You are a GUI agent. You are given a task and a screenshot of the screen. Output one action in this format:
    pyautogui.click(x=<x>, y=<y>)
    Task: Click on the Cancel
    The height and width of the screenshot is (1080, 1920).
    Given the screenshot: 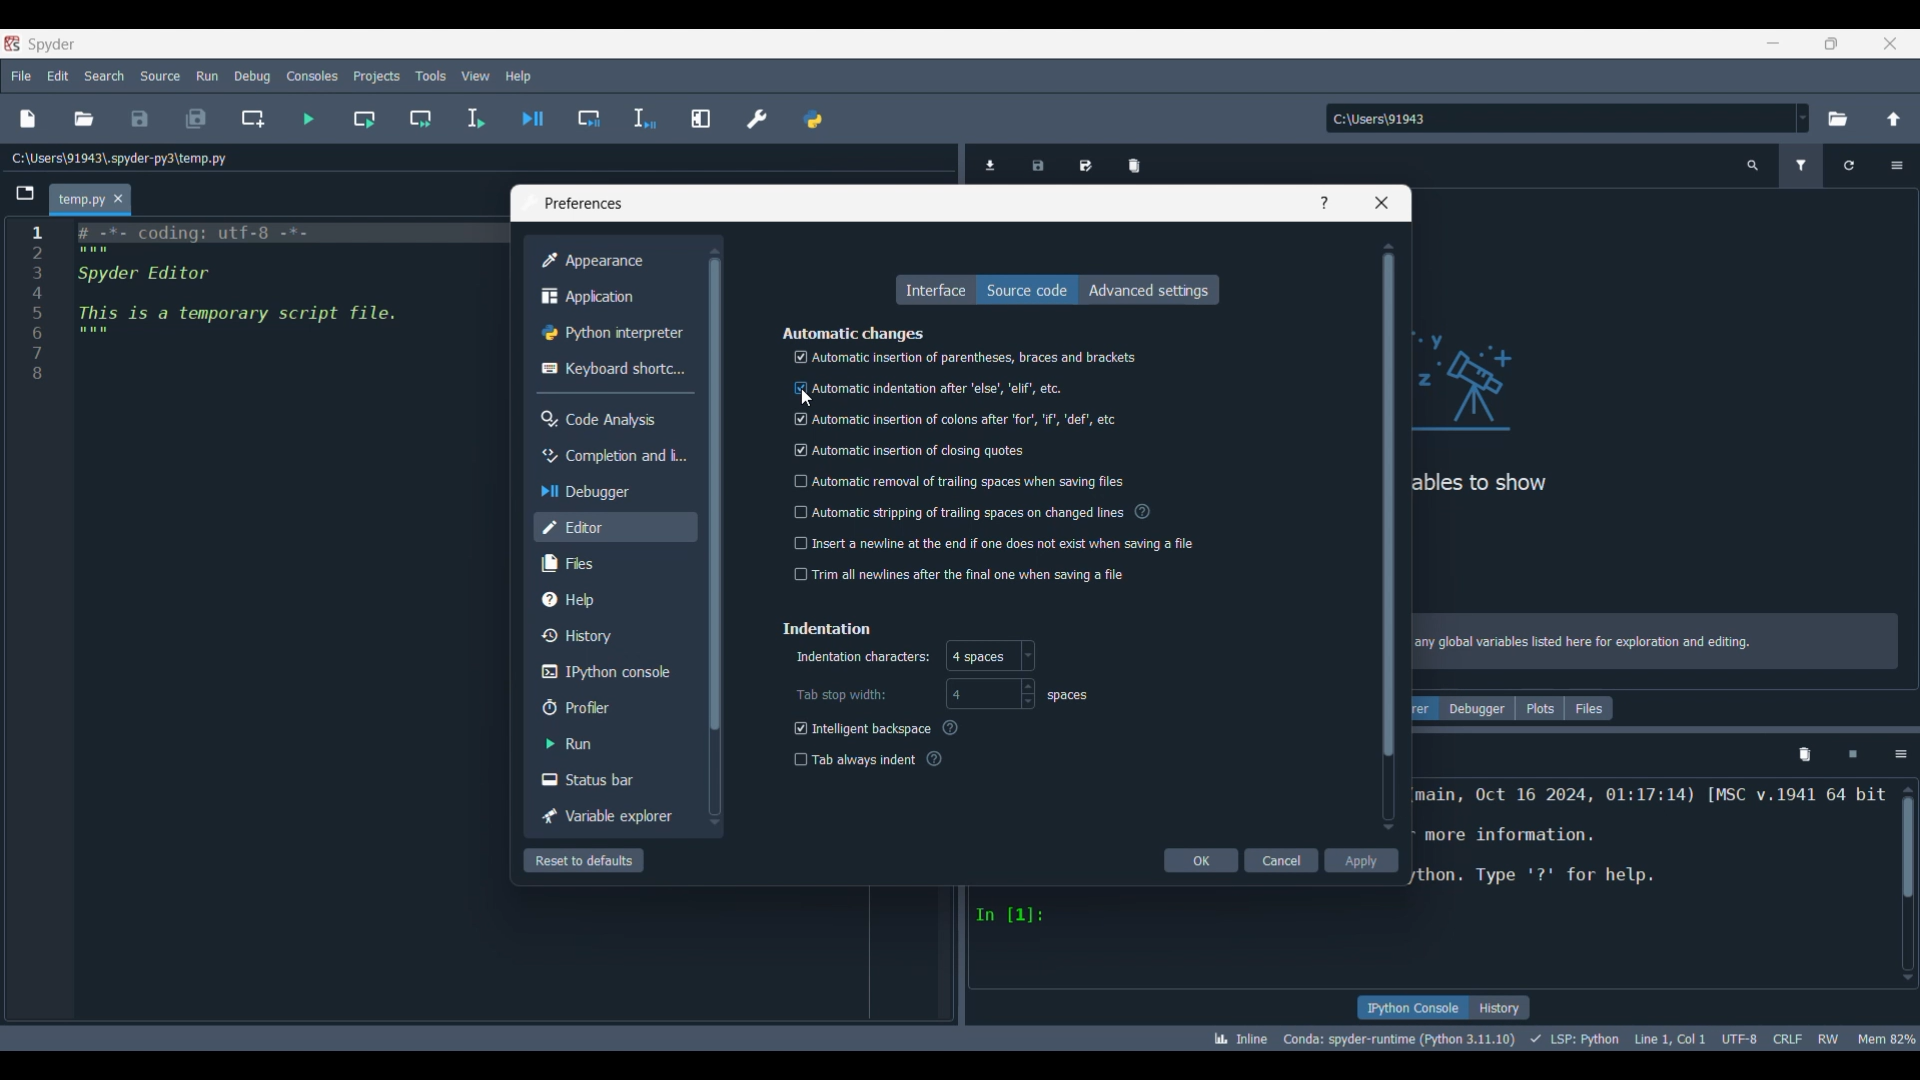 What is the action you would take?
    pyautogui.click(x=1281, y=860)
    